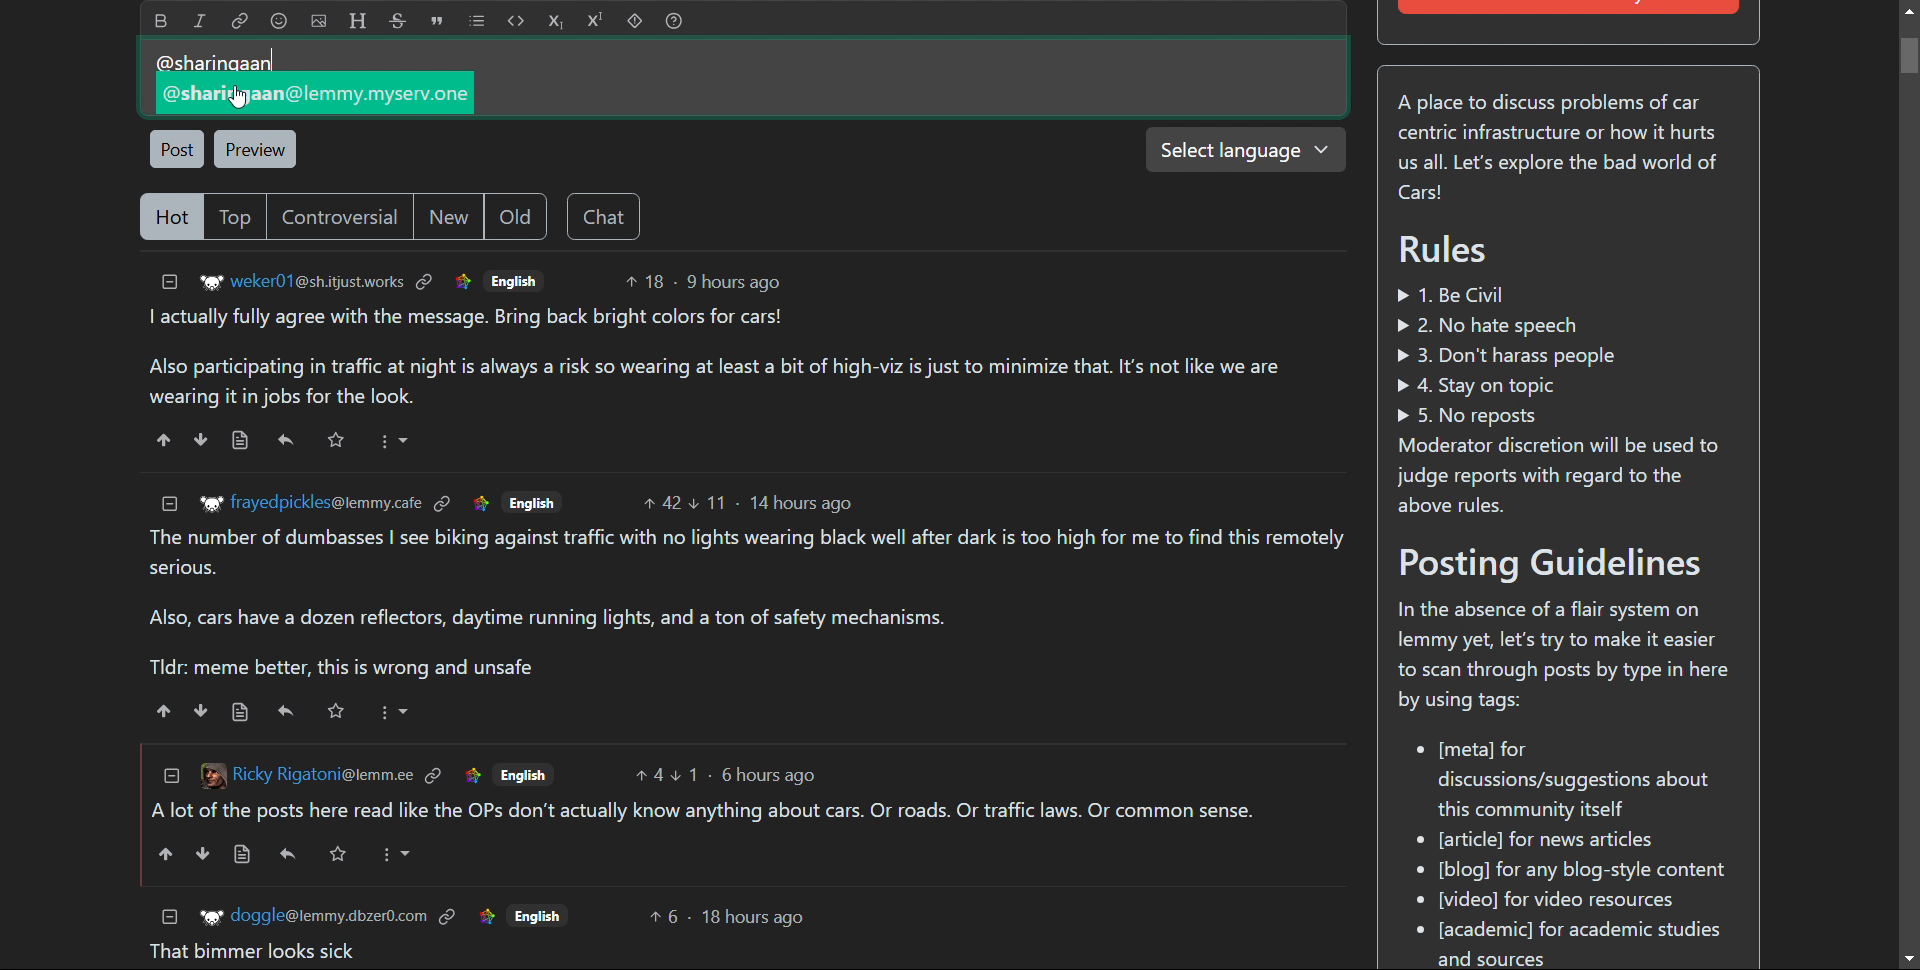 The width and height of the screenshot is (1920, 970). I want to click on 18 hours ago, so click(755, 919).